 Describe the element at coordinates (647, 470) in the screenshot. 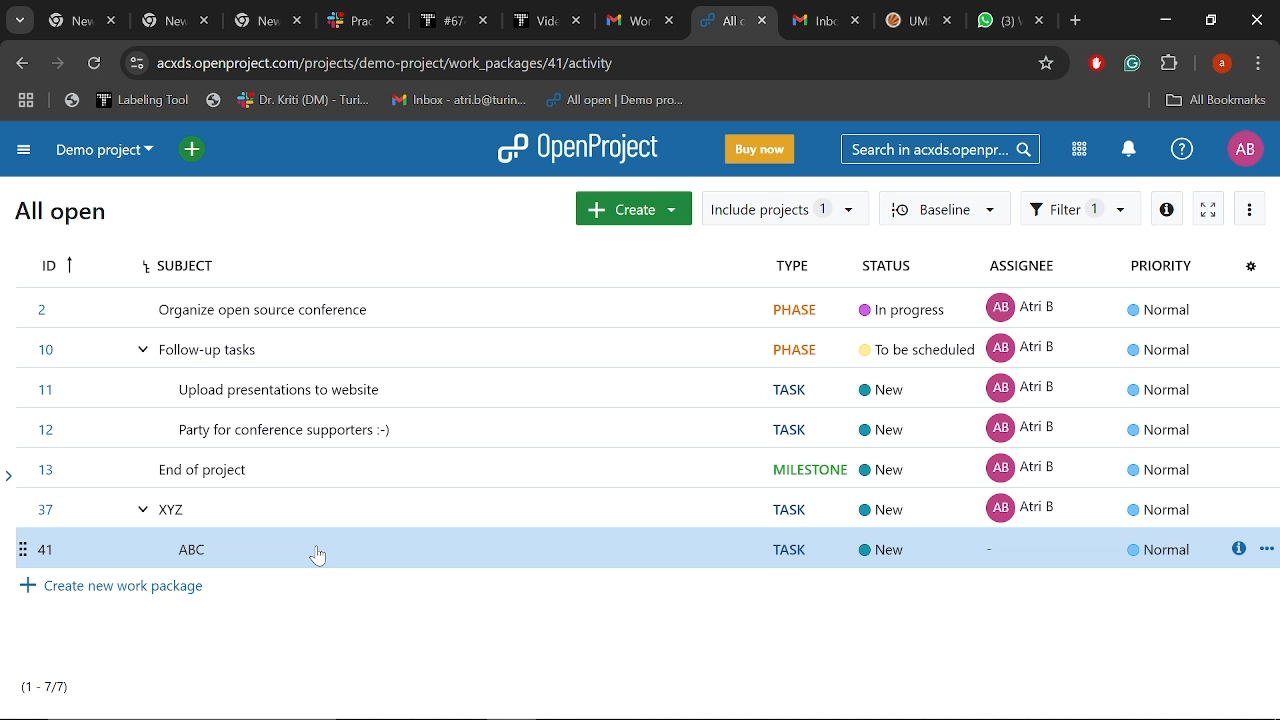

I see `task ID 13` at that location.